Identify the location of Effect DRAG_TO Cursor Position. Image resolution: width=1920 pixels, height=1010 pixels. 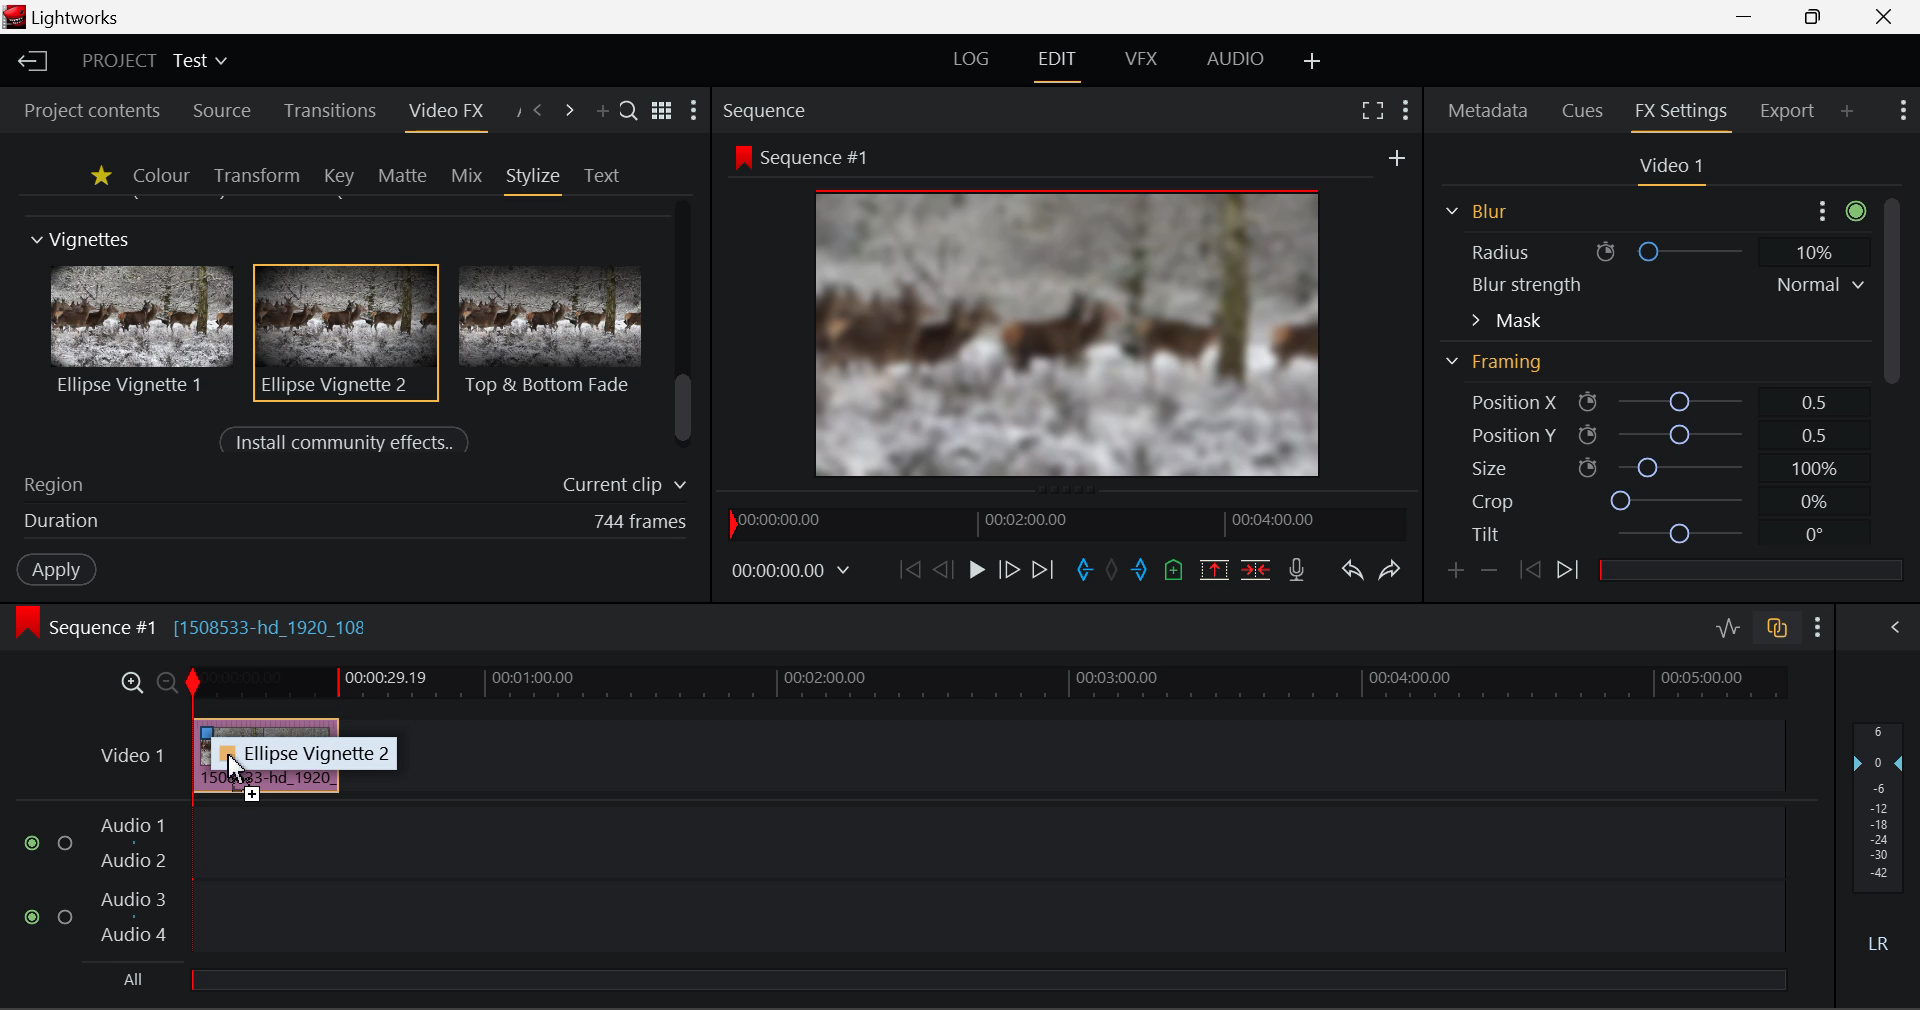
(230, 770).